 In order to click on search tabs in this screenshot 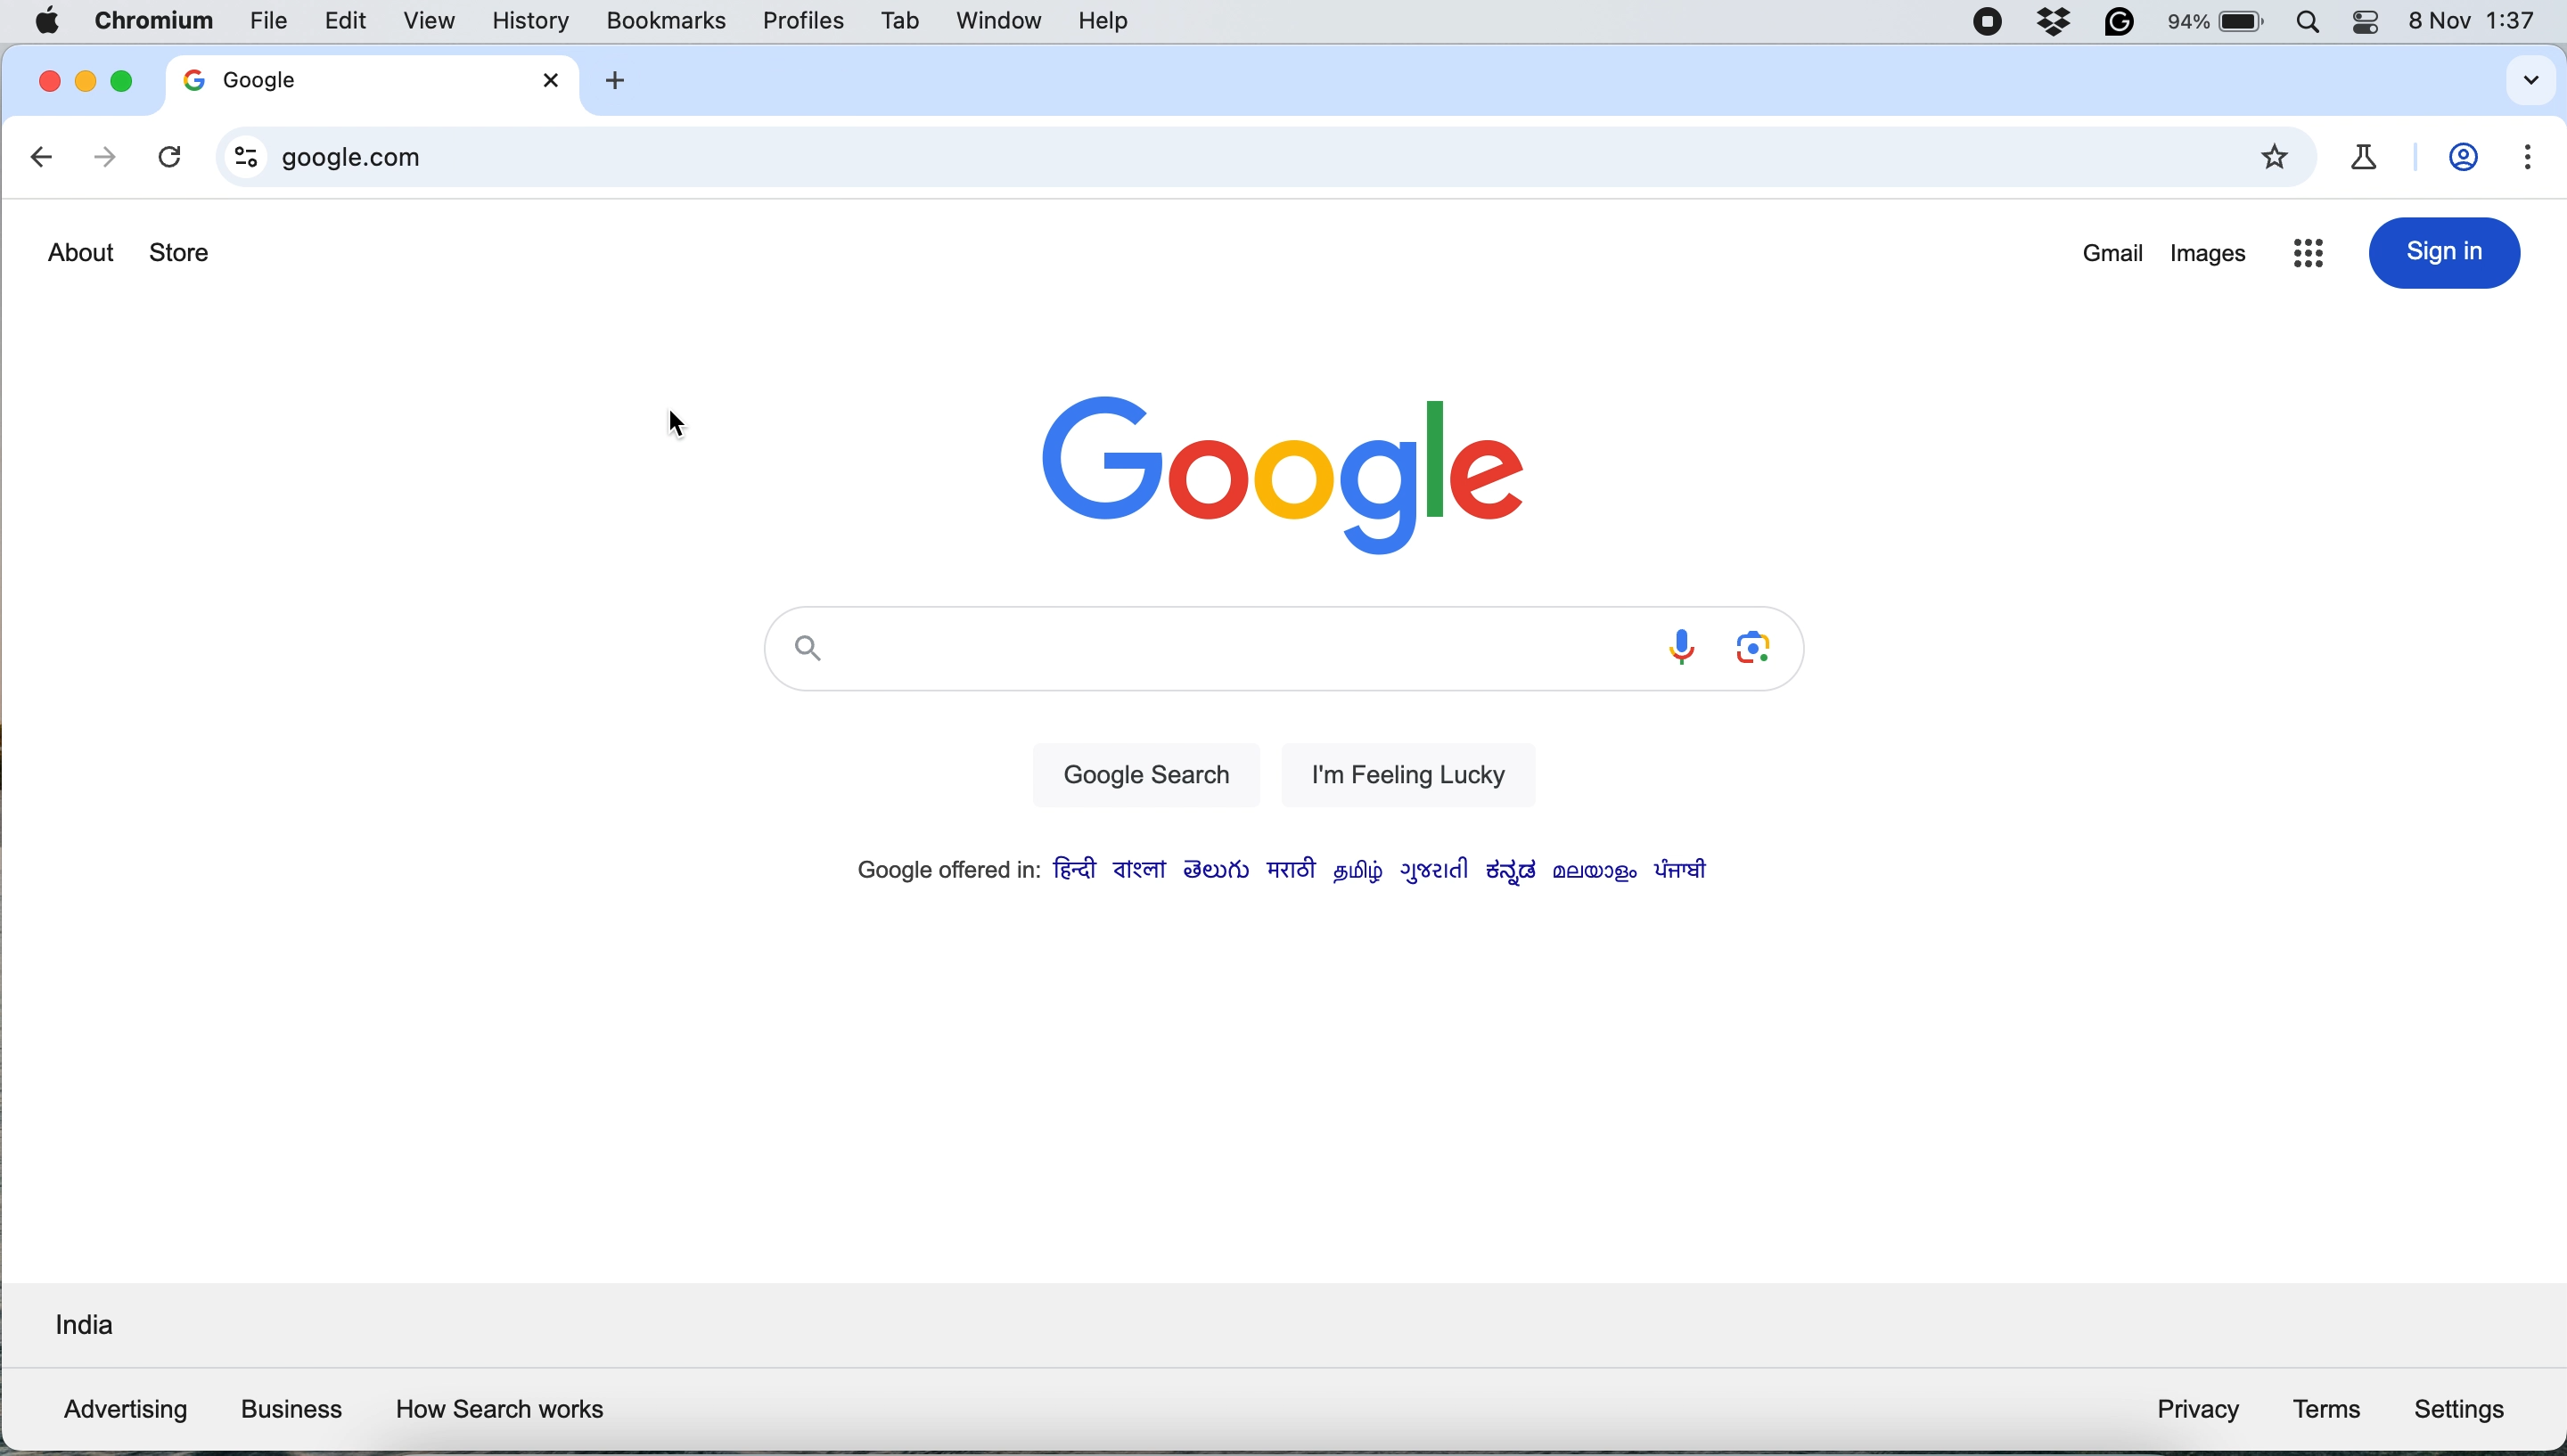, I will do `click(2526, 81)`.